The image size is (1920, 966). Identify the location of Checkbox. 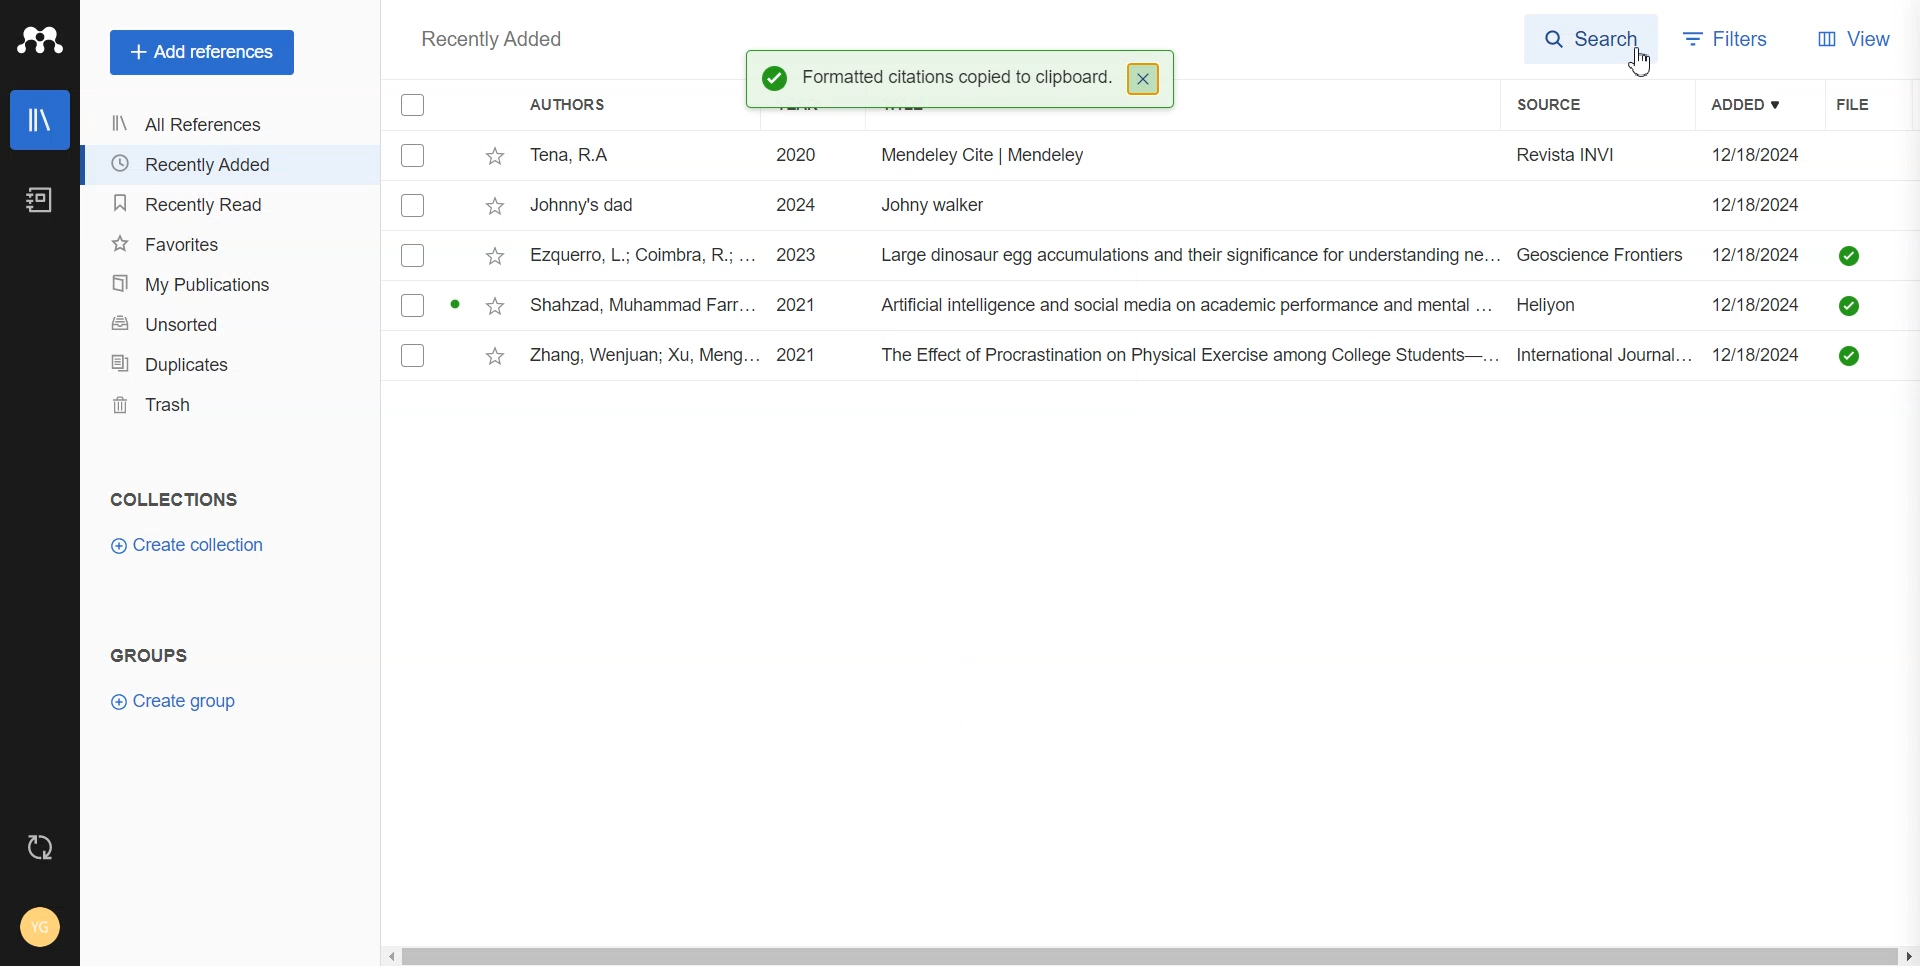
(412, 257).